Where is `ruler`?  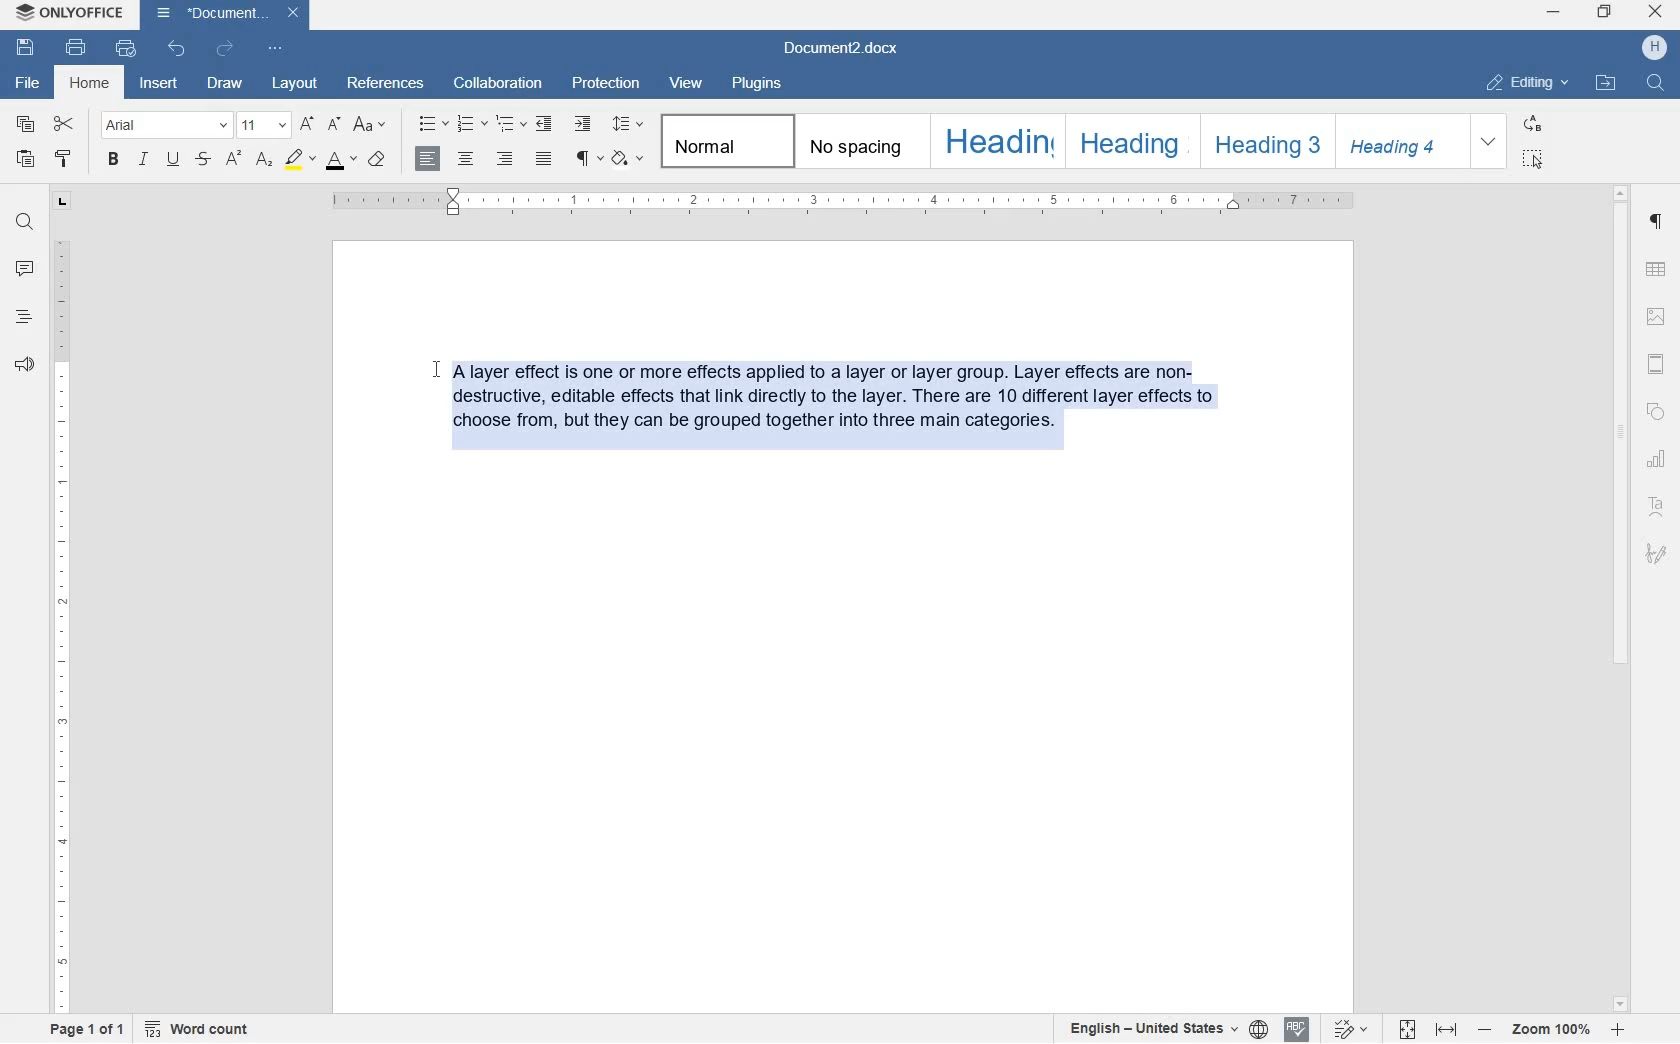 ruler is located at coordinates (61, 621).